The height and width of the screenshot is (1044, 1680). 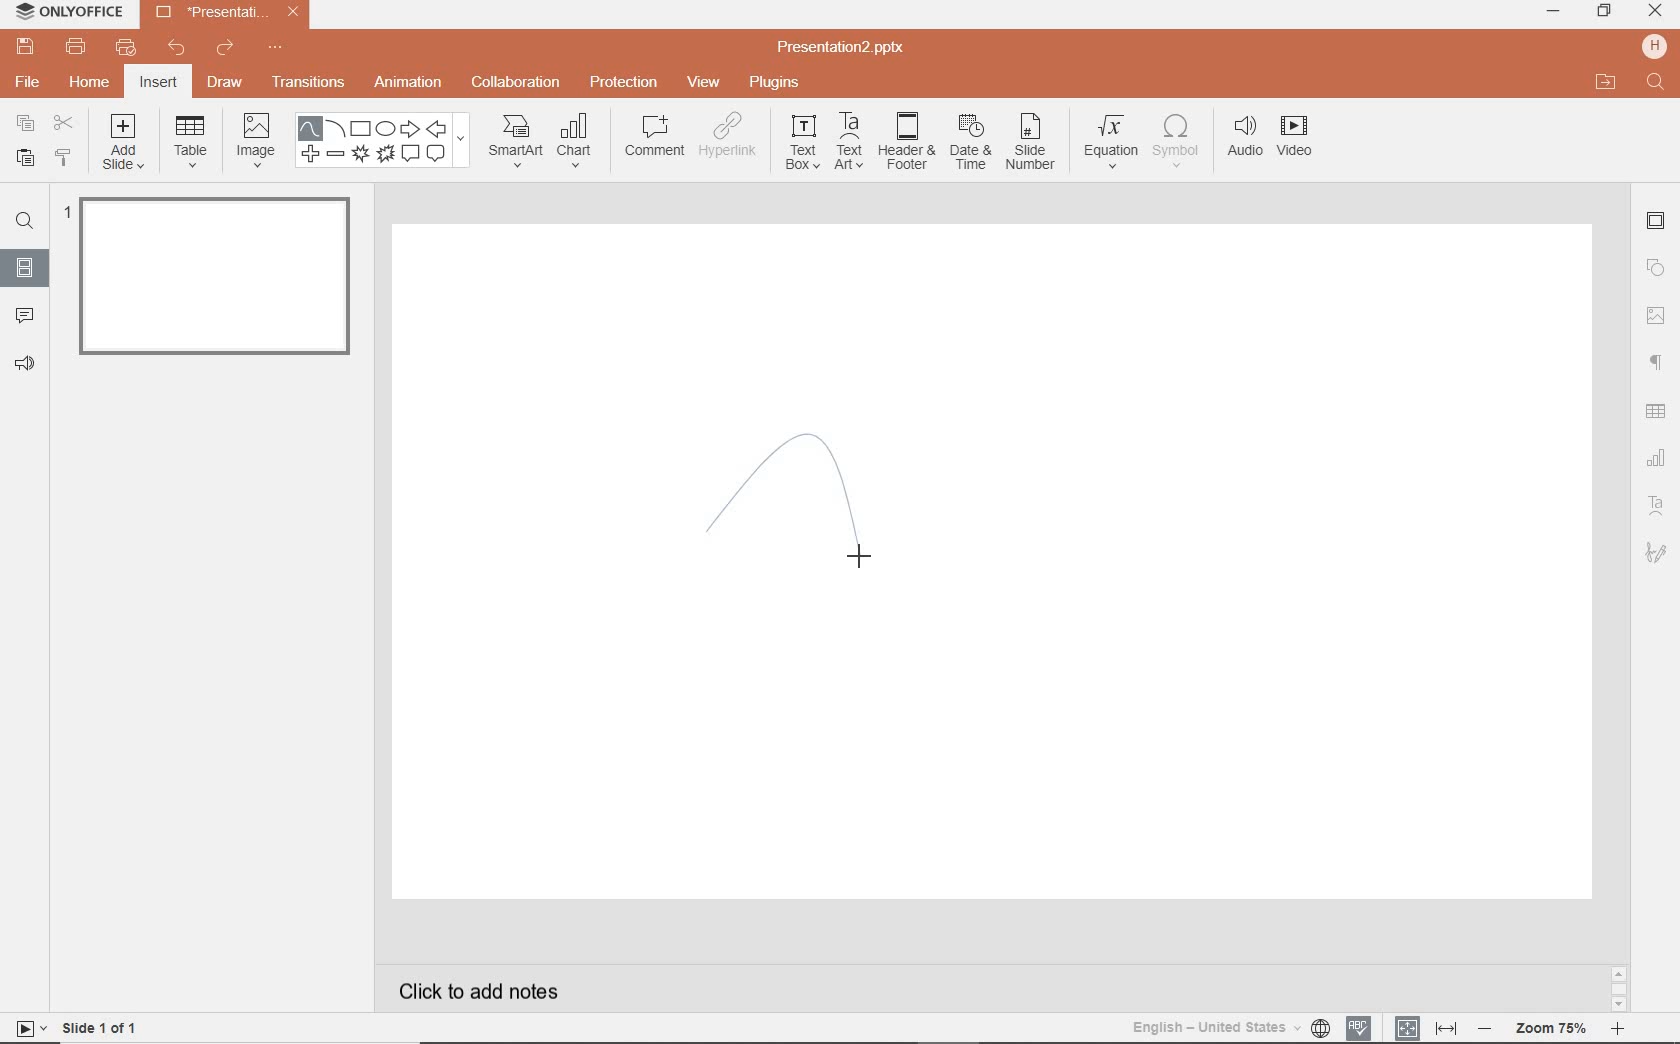 I want to click on COPY STYLE, so click(x=62, y=157).